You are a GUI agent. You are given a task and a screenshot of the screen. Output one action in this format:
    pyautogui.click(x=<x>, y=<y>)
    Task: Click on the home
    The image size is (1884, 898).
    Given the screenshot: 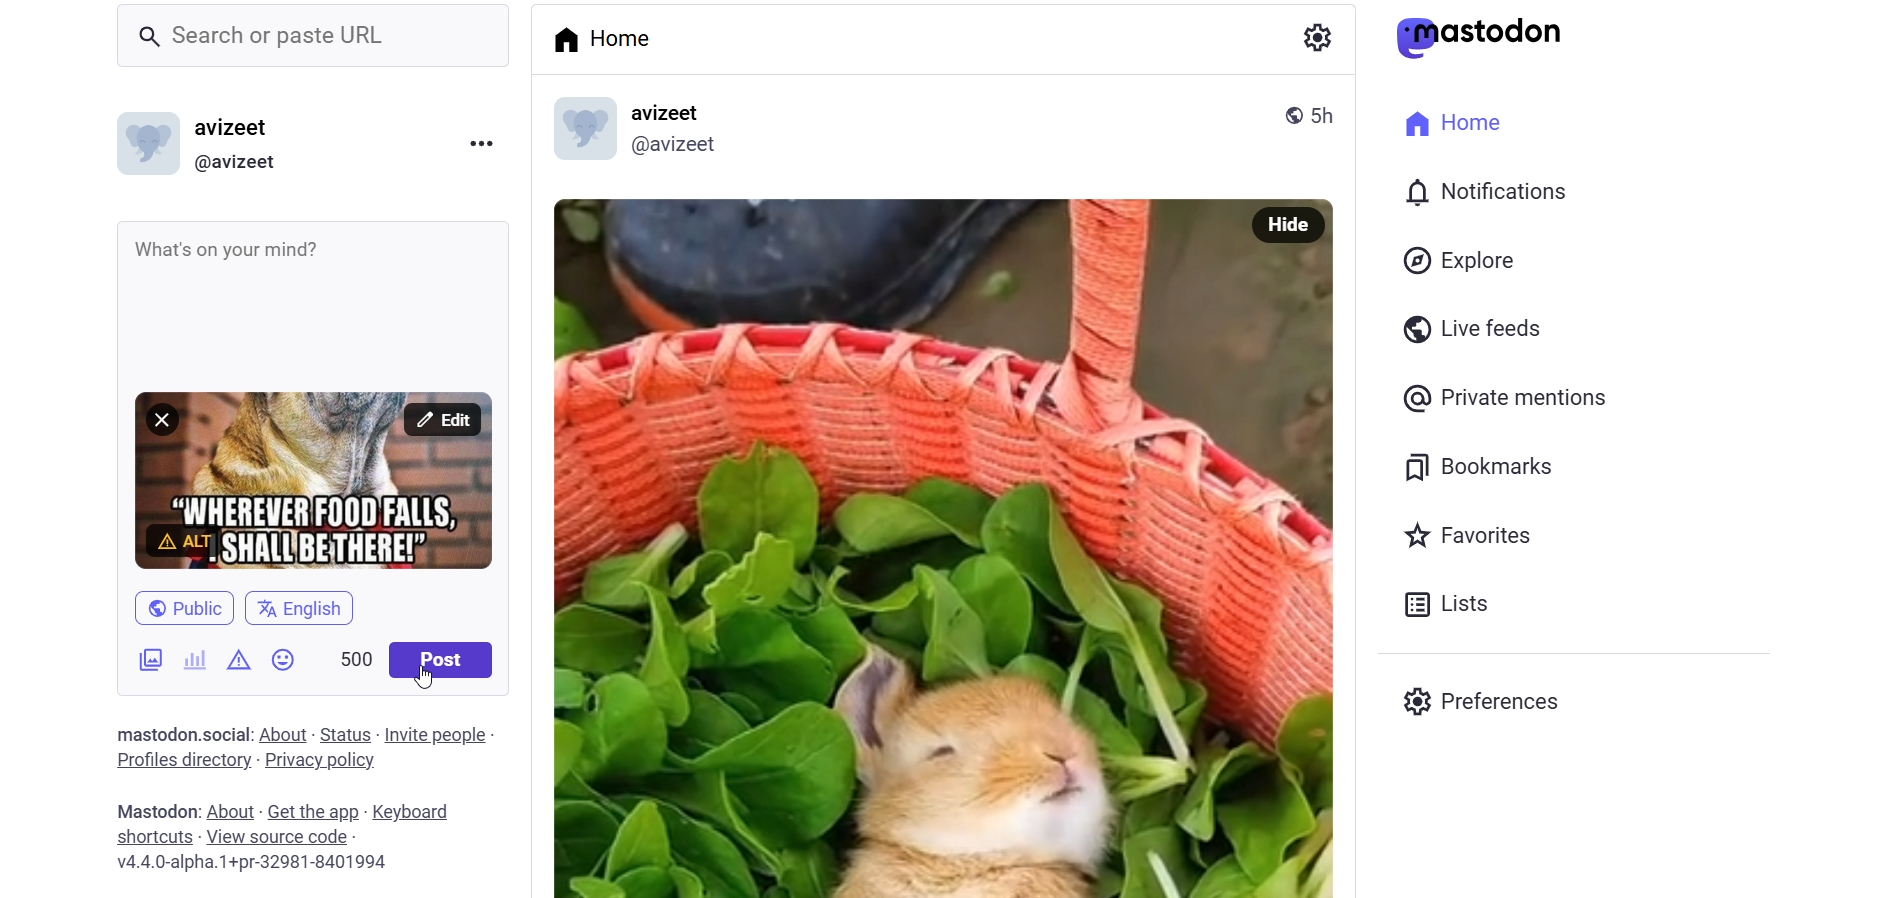 What is the action you would take?
    pyautogui.click(x=600, y=36)
    